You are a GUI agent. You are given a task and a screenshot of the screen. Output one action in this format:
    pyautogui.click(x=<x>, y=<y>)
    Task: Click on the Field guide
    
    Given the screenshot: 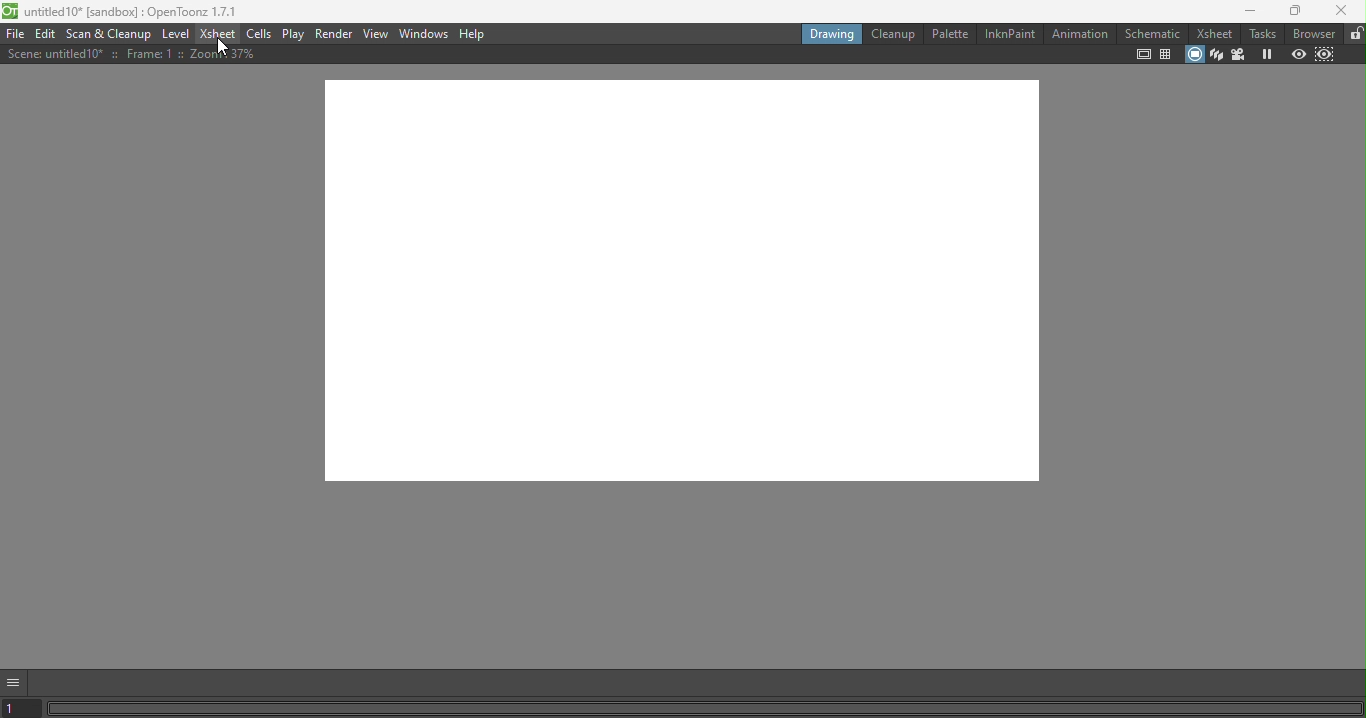 What is the action you would take?
    pyautogui.click(x=1168, y=55)
    